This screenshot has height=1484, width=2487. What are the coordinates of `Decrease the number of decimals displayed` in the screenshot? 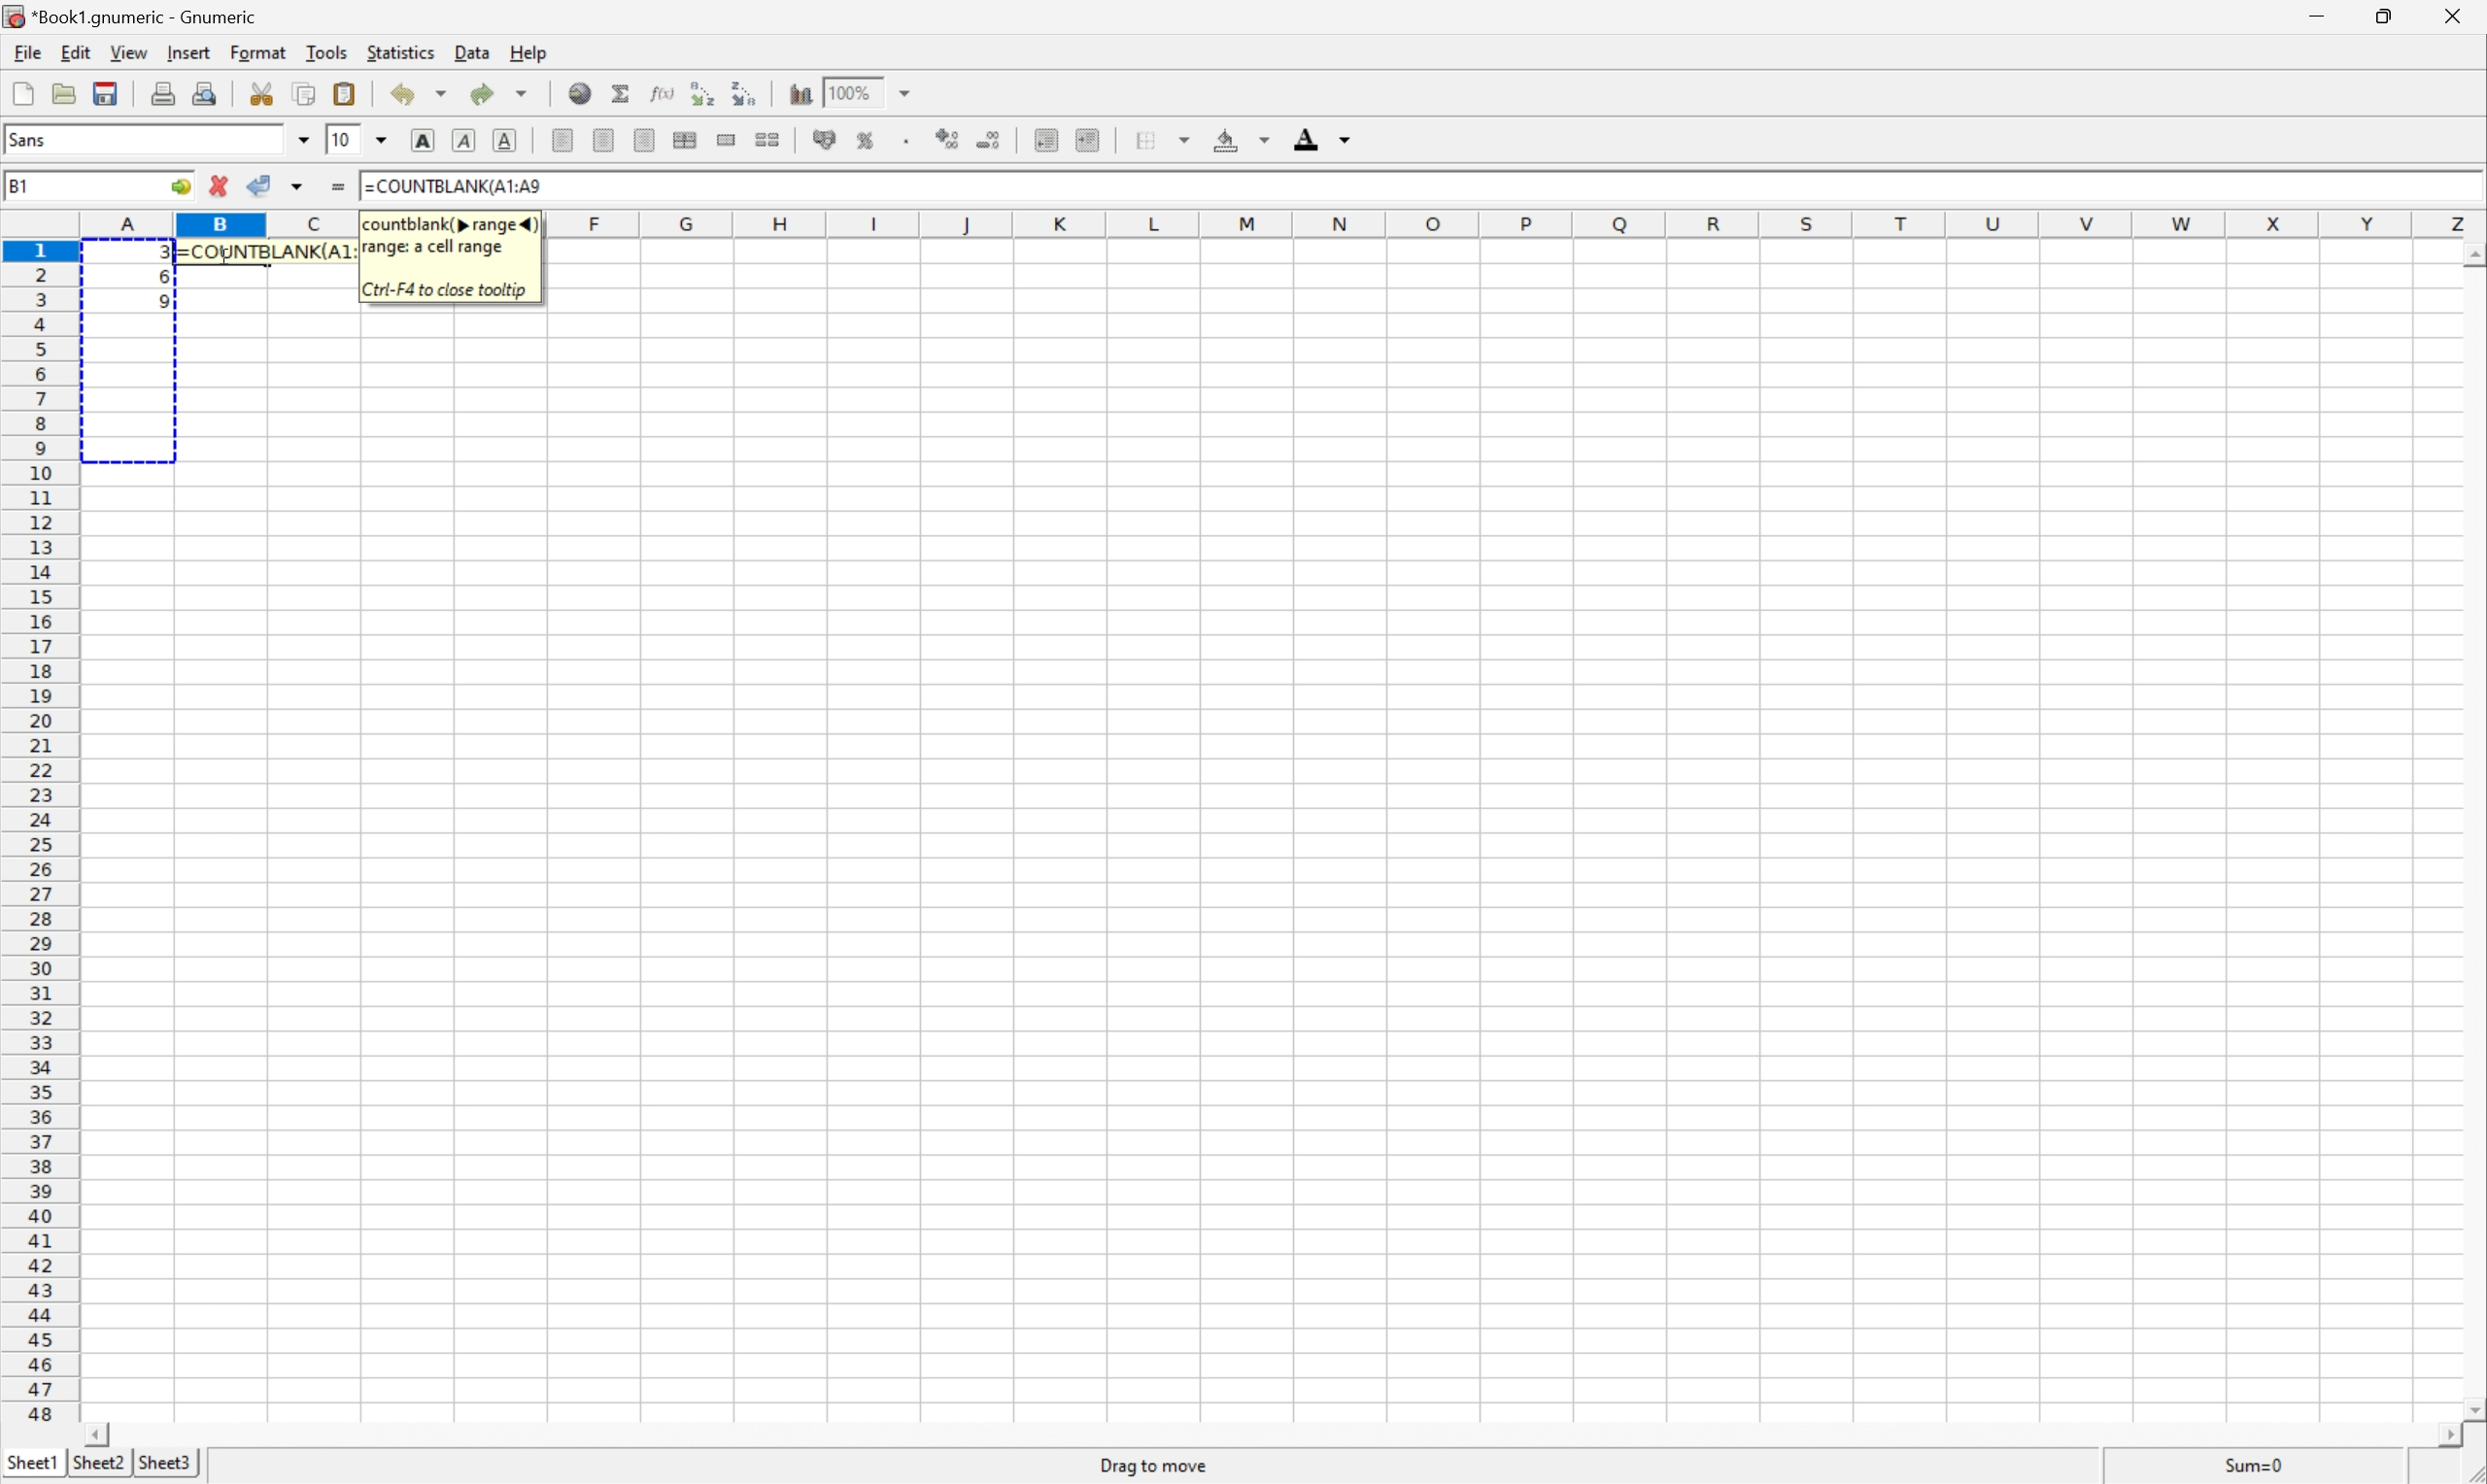 It's located at (989, 139).